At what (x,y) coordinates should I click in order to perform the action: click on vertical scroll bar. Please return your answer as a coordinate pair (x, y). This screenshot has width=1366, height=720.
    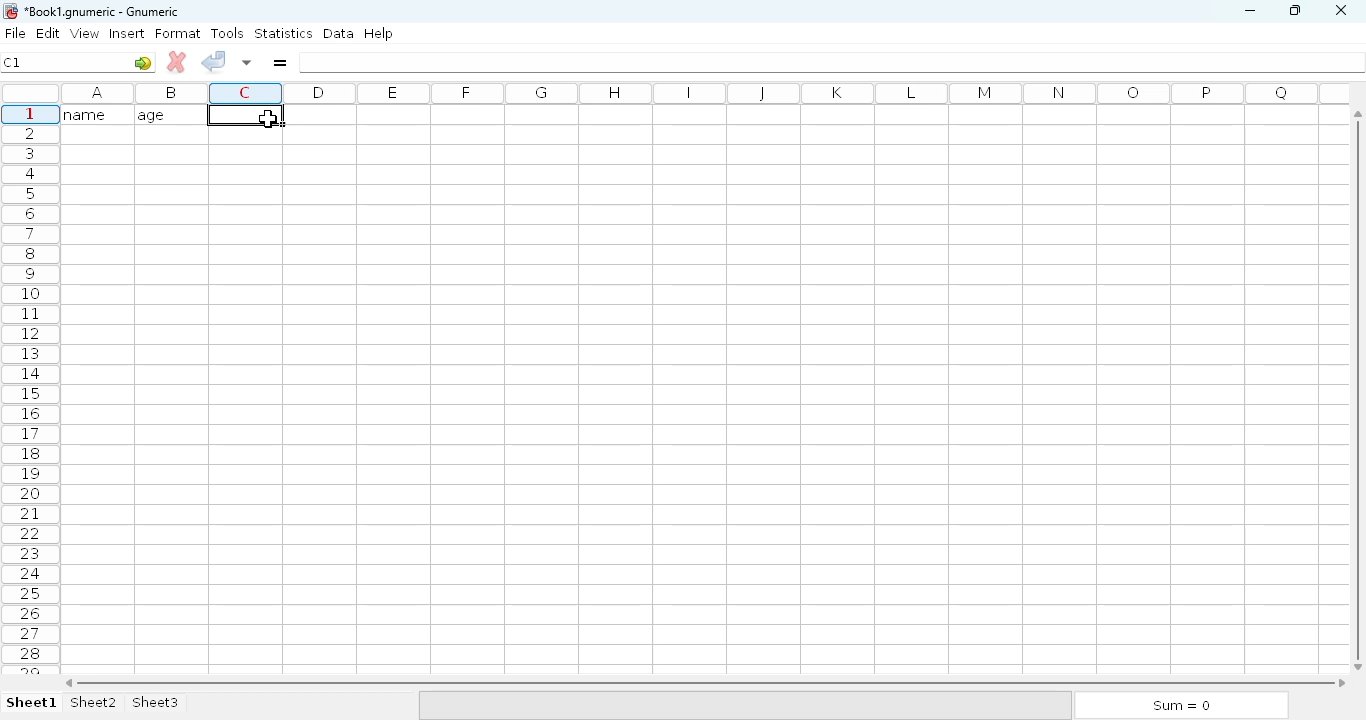
    Looking at the image, I should click on (1361, 389).